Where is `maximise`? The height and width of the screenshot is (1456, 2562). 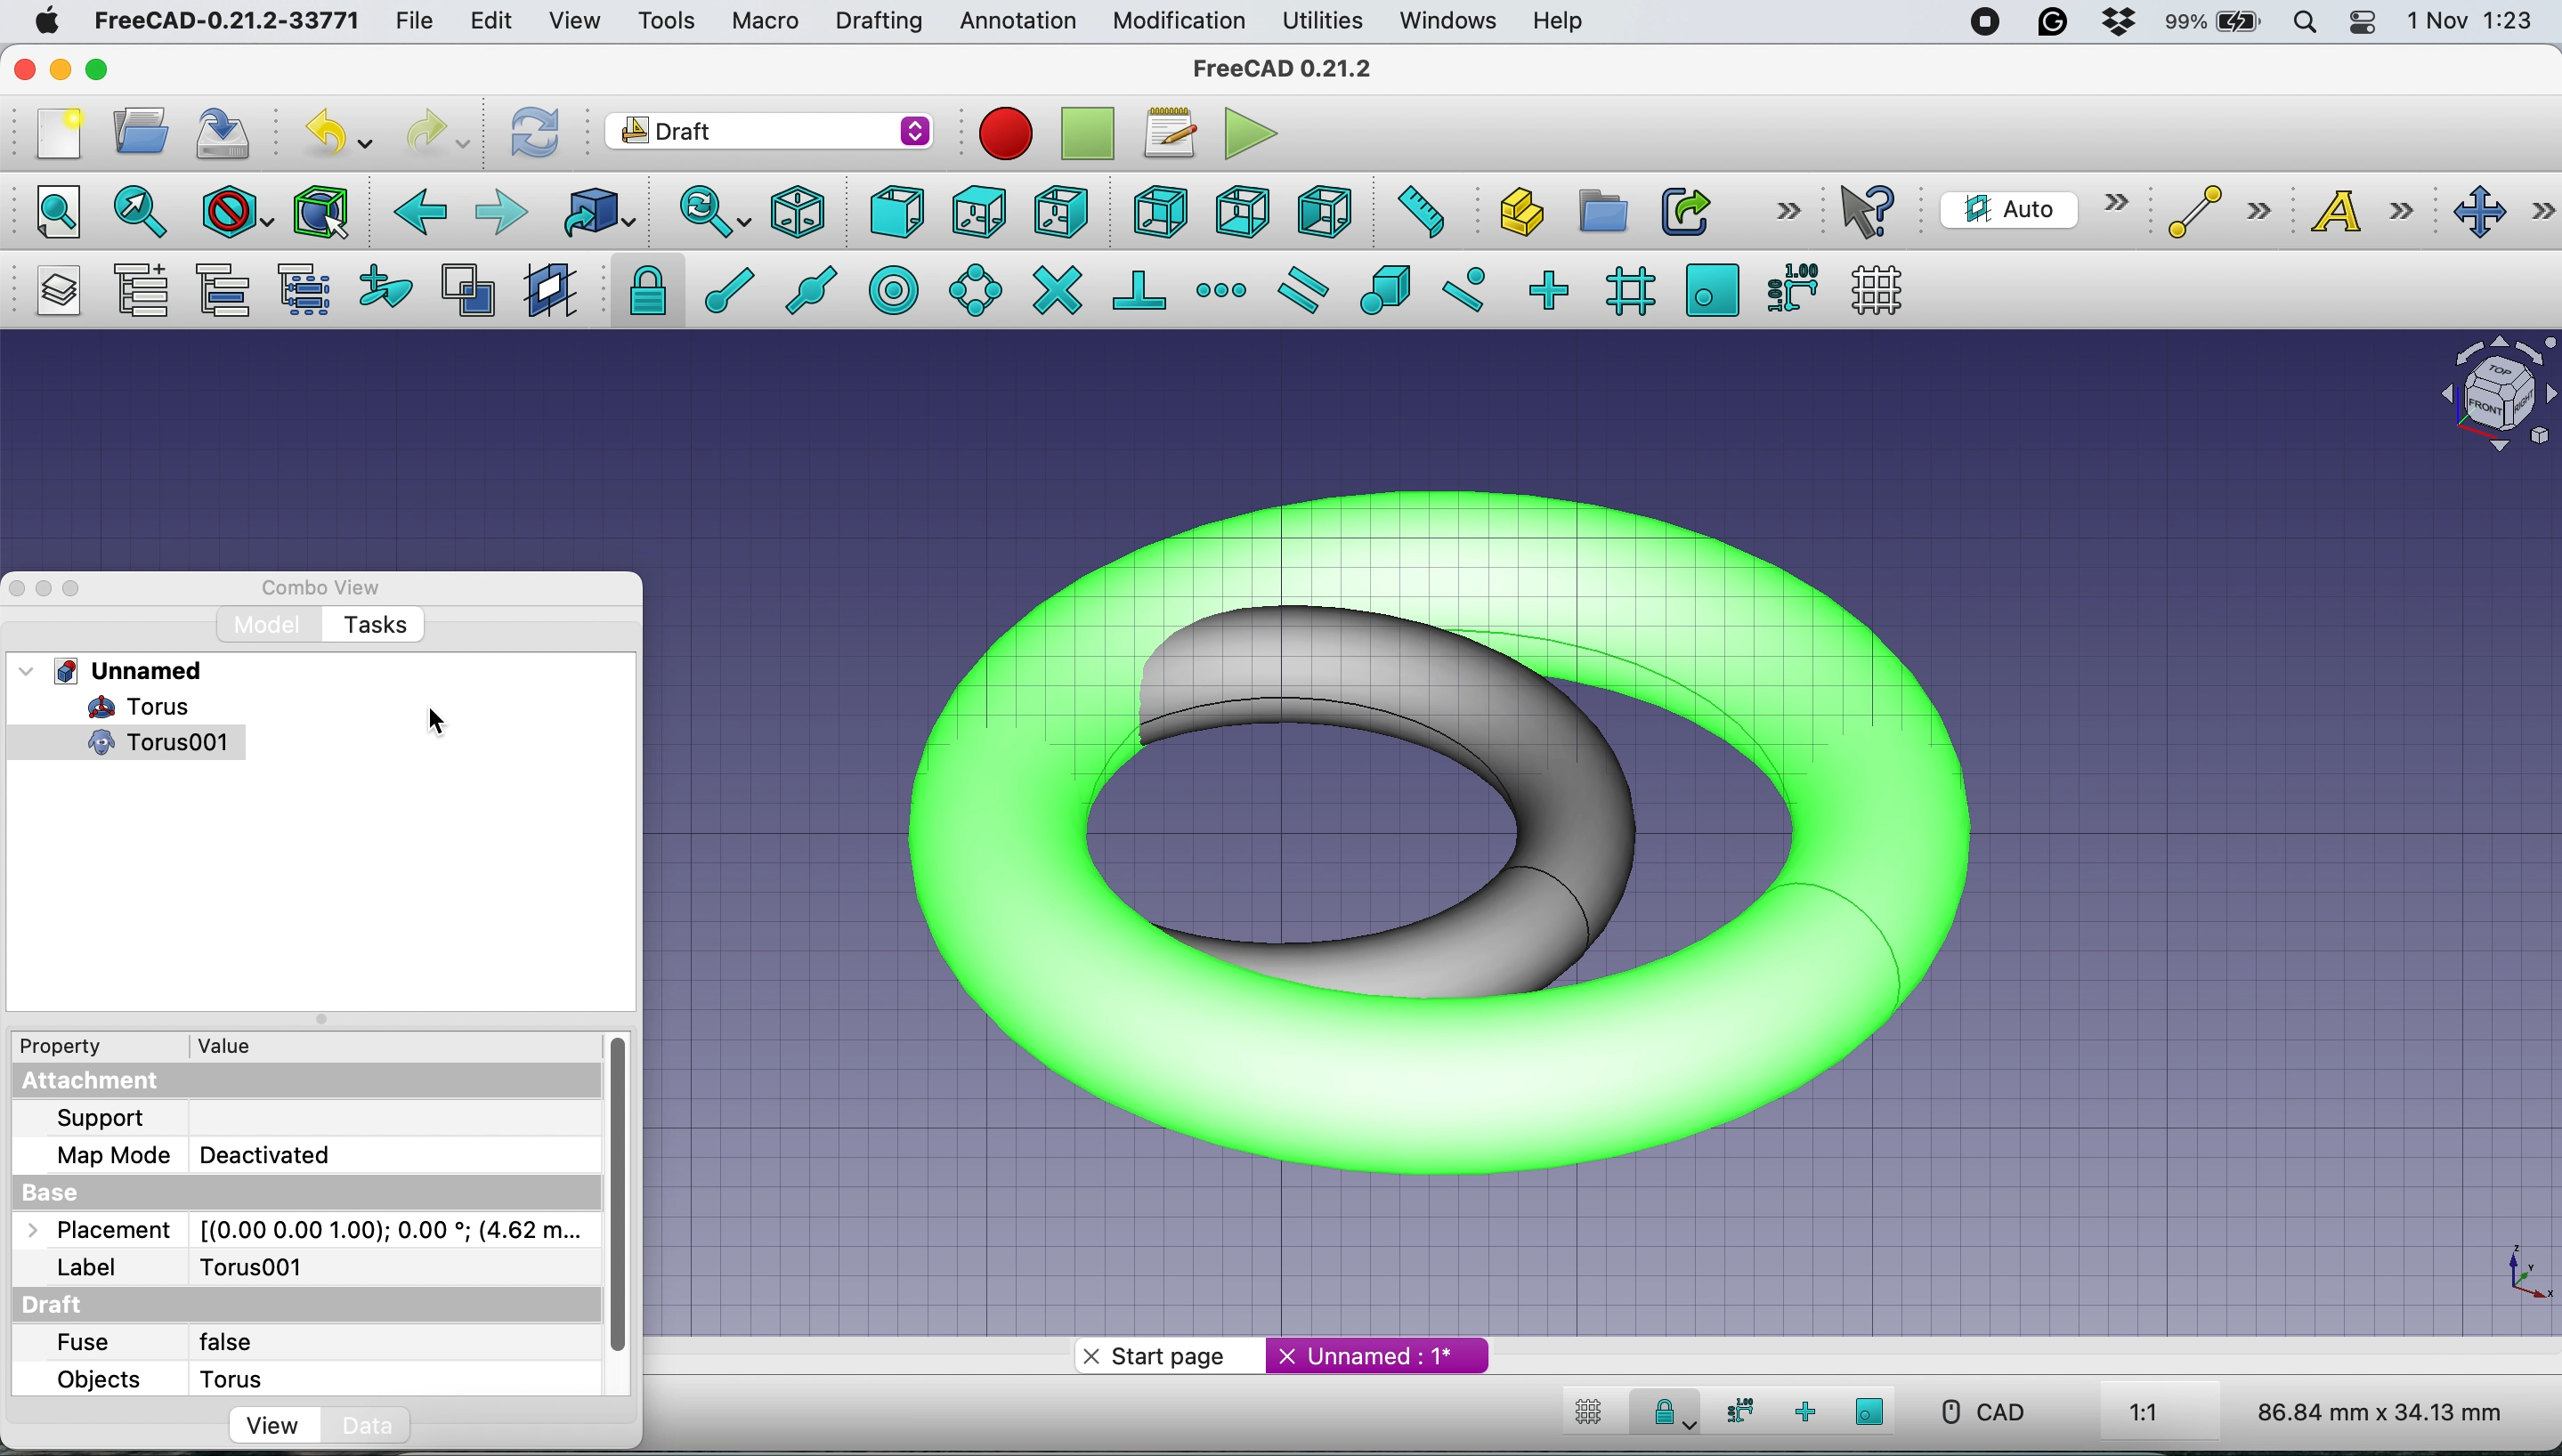 maximise is located at coordinates (101, 71).